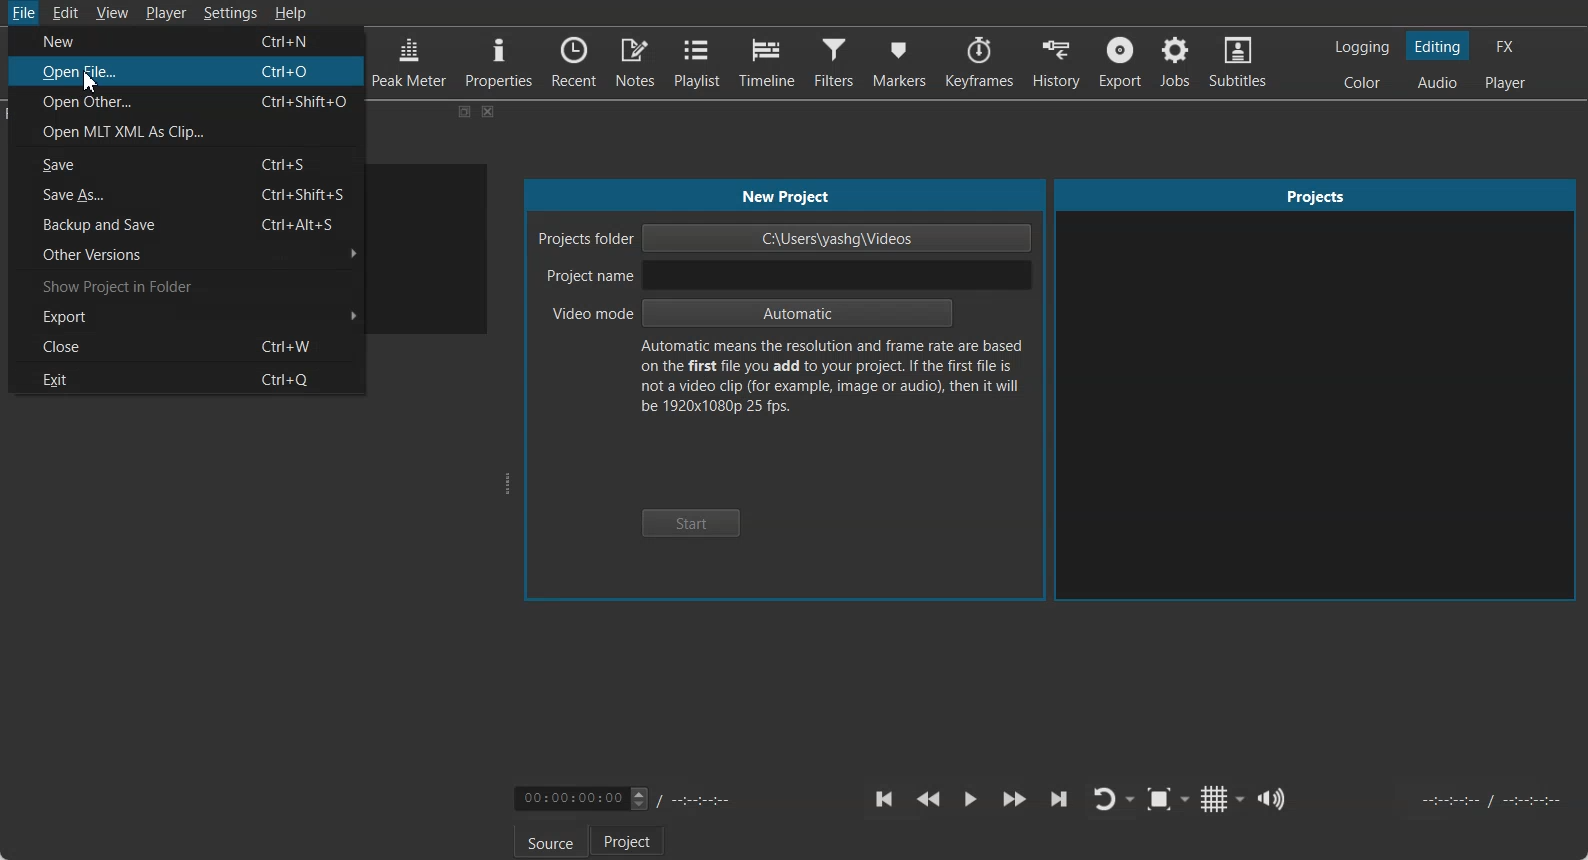 Image resolution: width=1588 pixels, height=860 pixels. I want to click on Playlist, so click(700, 61).